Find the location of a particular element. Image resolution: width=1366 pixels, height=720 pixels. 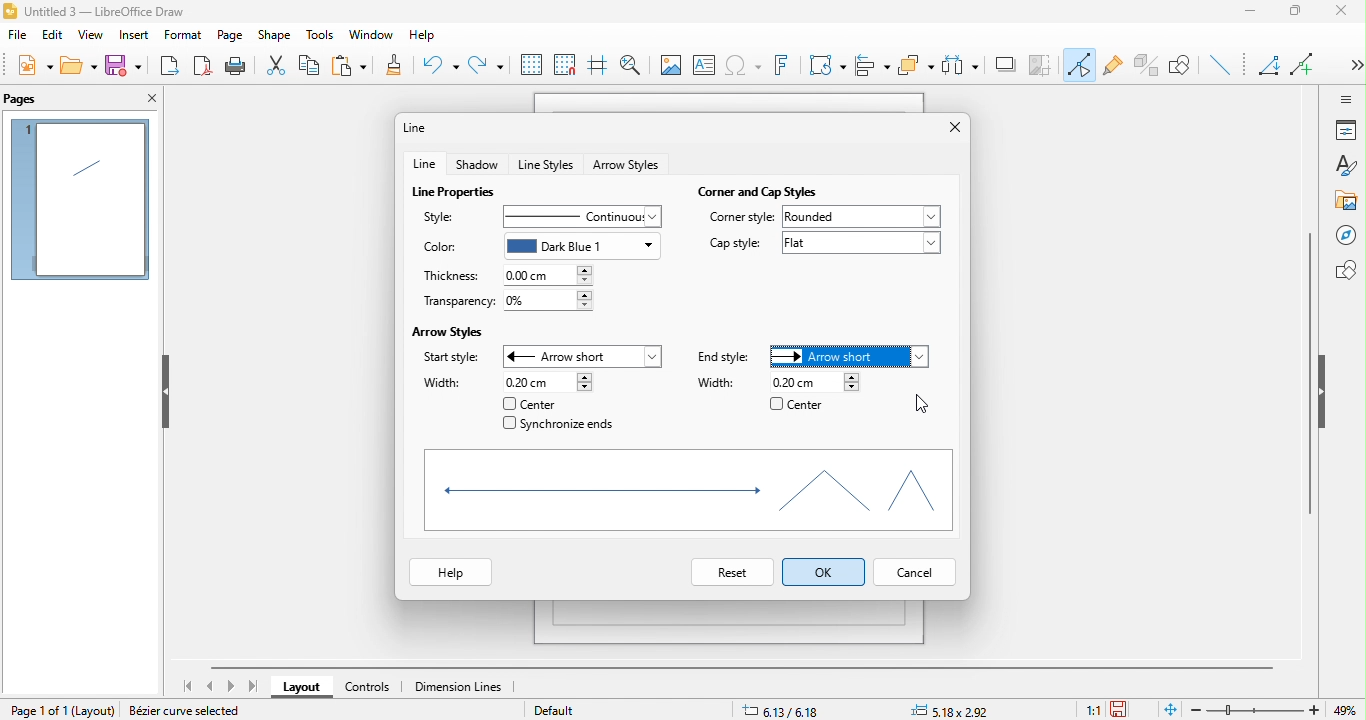

shapes is located at coordinates (1345, 270).